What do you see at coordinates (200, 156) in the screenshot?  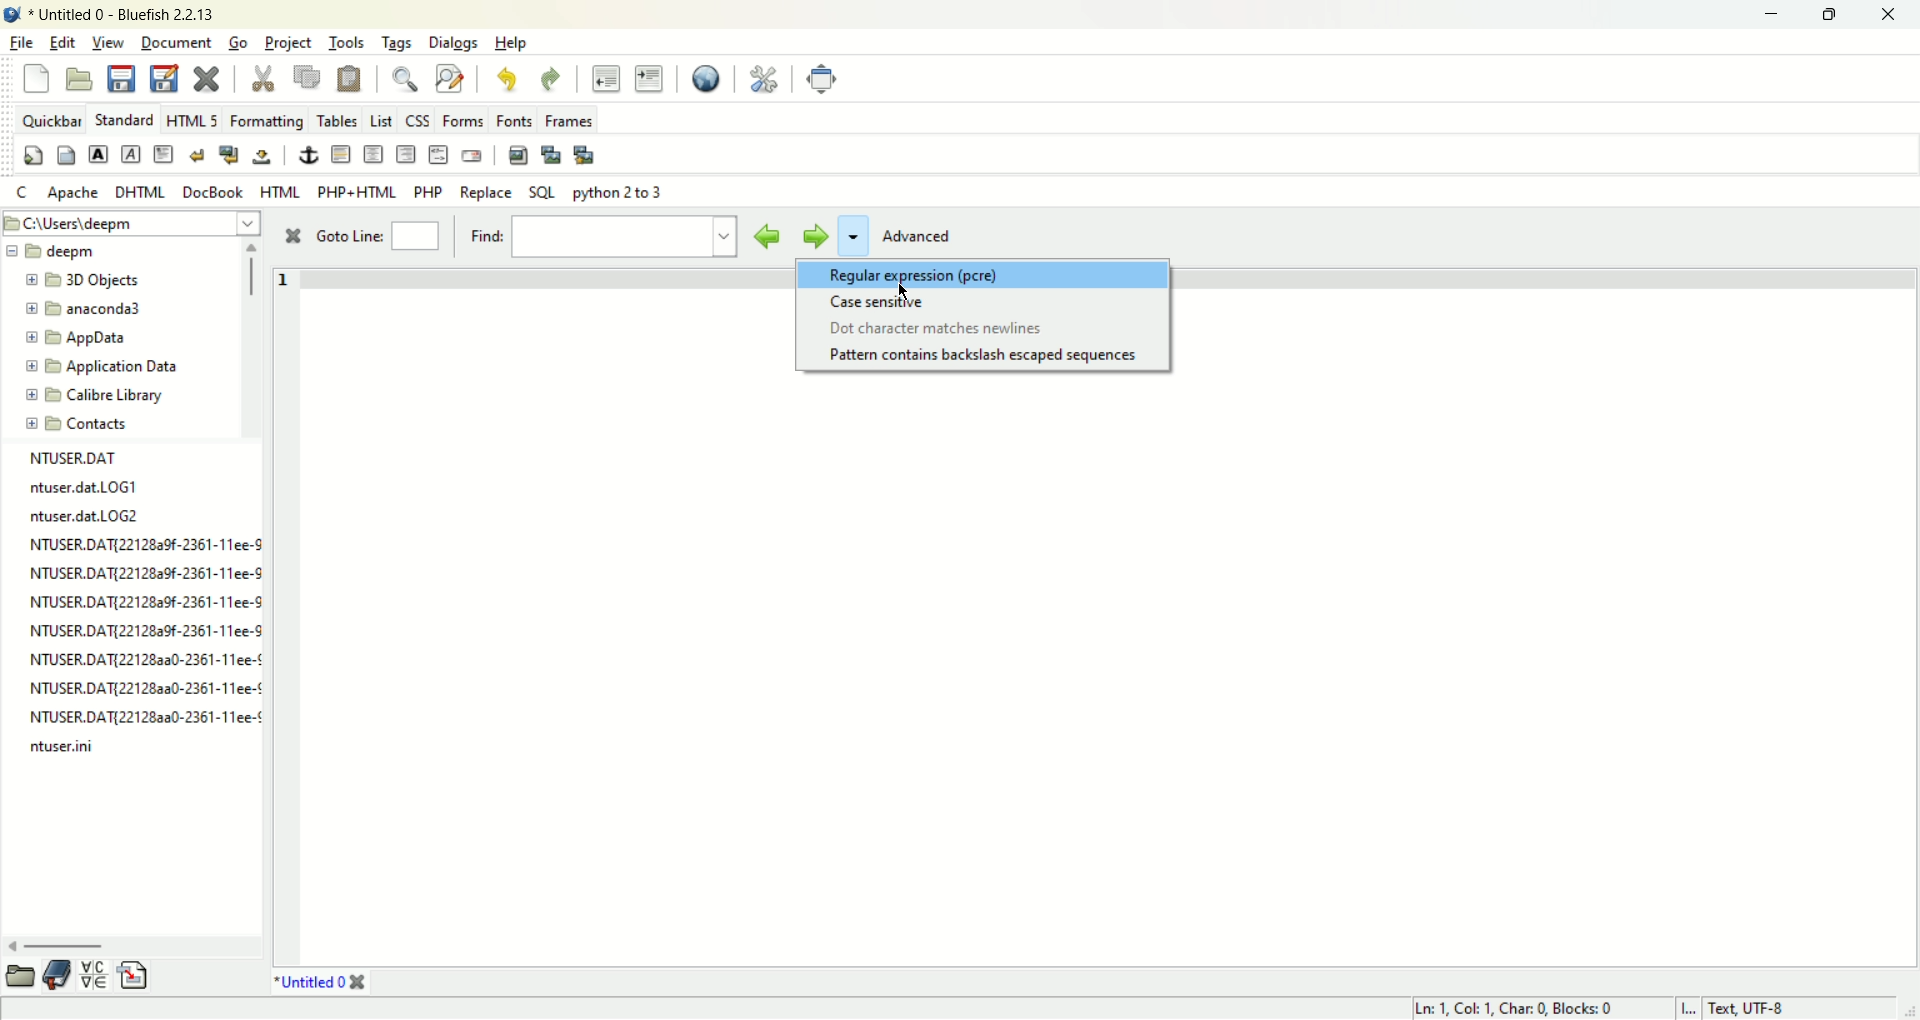 I see `break` at bounding box center [200, 156].